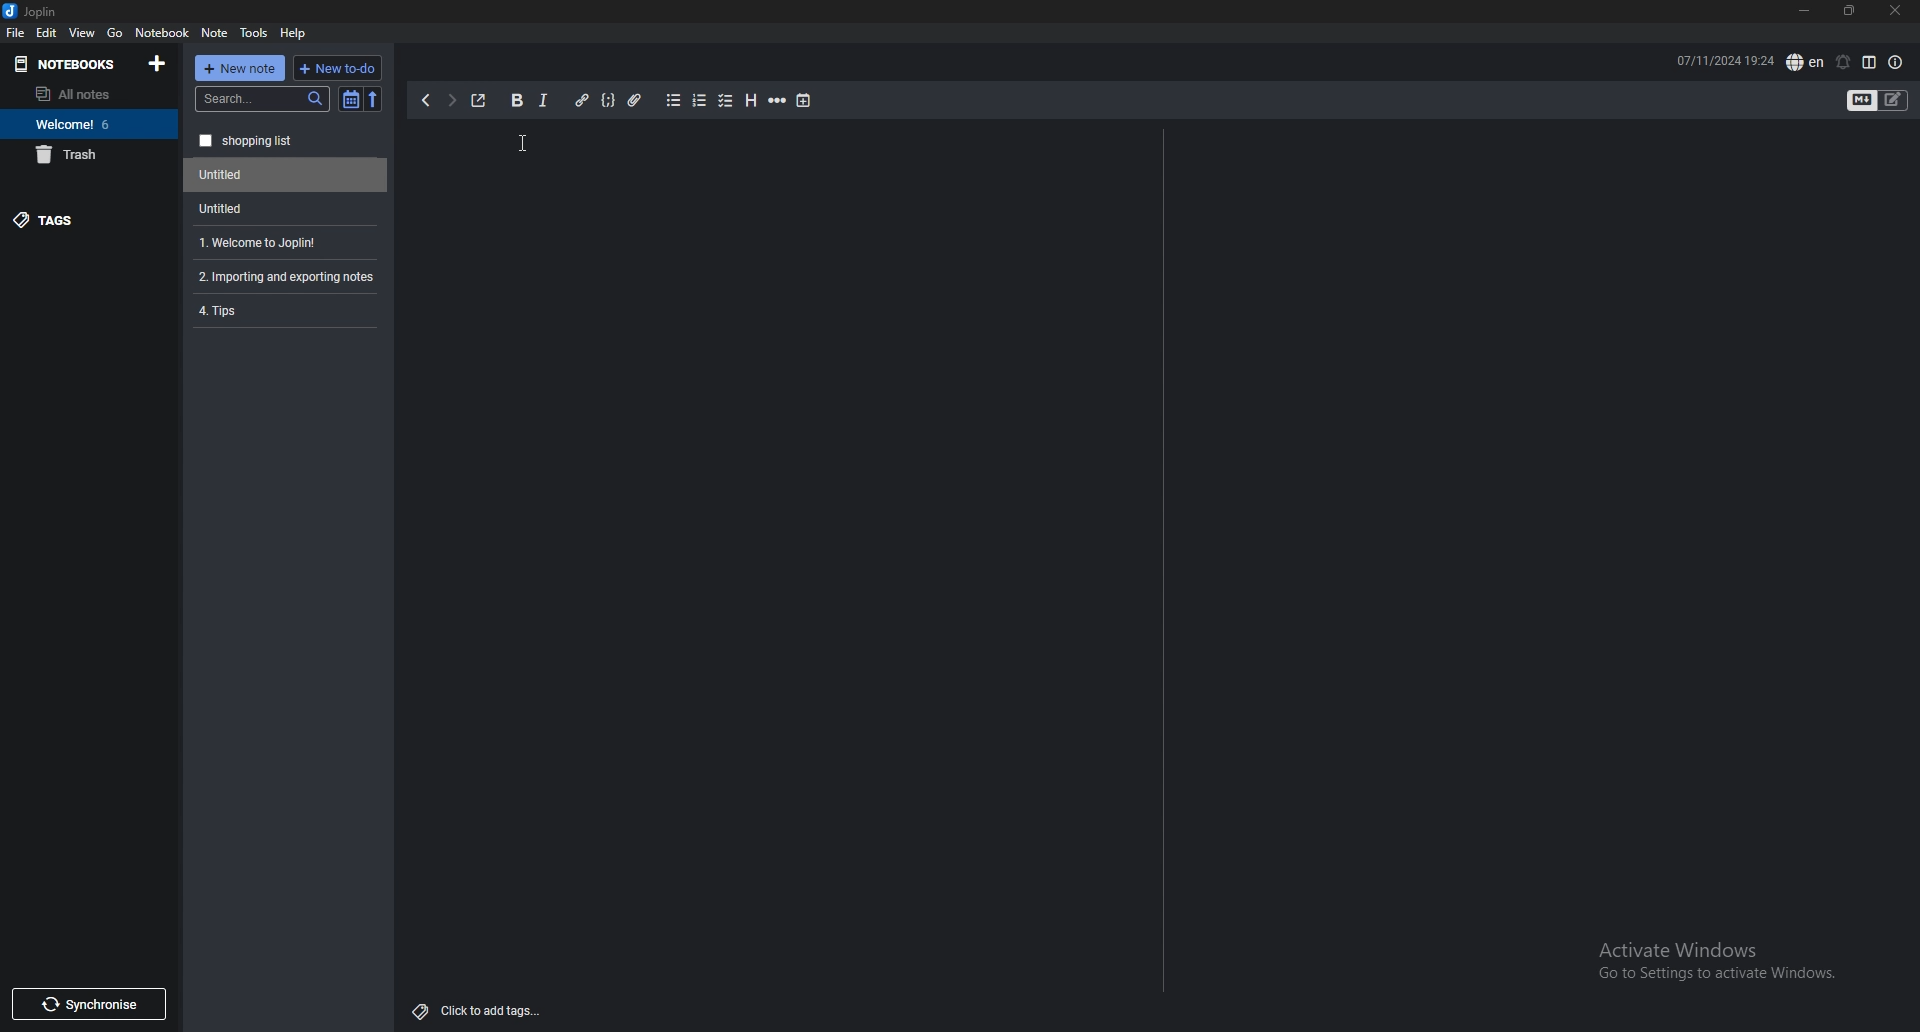 The image size is (1920, 1032). What do you see at coordinates (240, 68) in the screenshot?
I see `new note` at bounding box center [240, 68].